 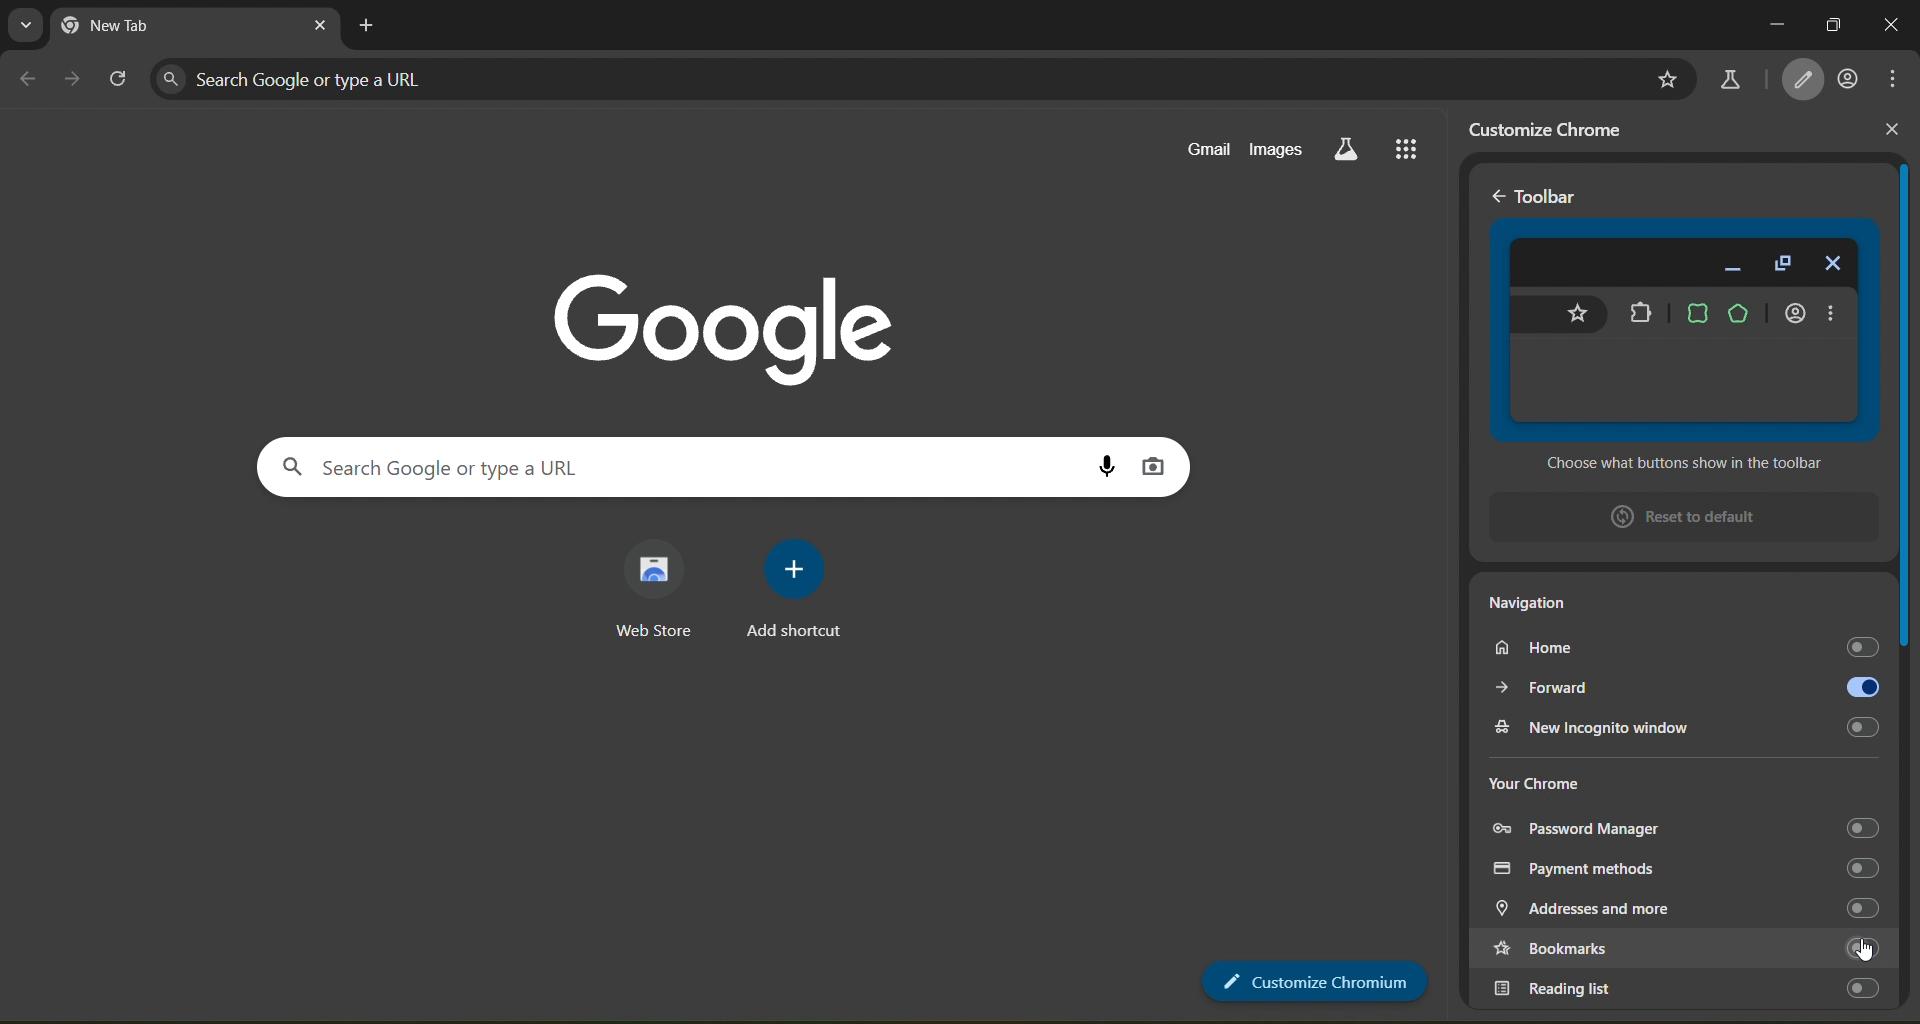 What do you see at coordinates (1804, 80) in the screenshot?
I see `customize chrome` at bounding box center [1804, 80].